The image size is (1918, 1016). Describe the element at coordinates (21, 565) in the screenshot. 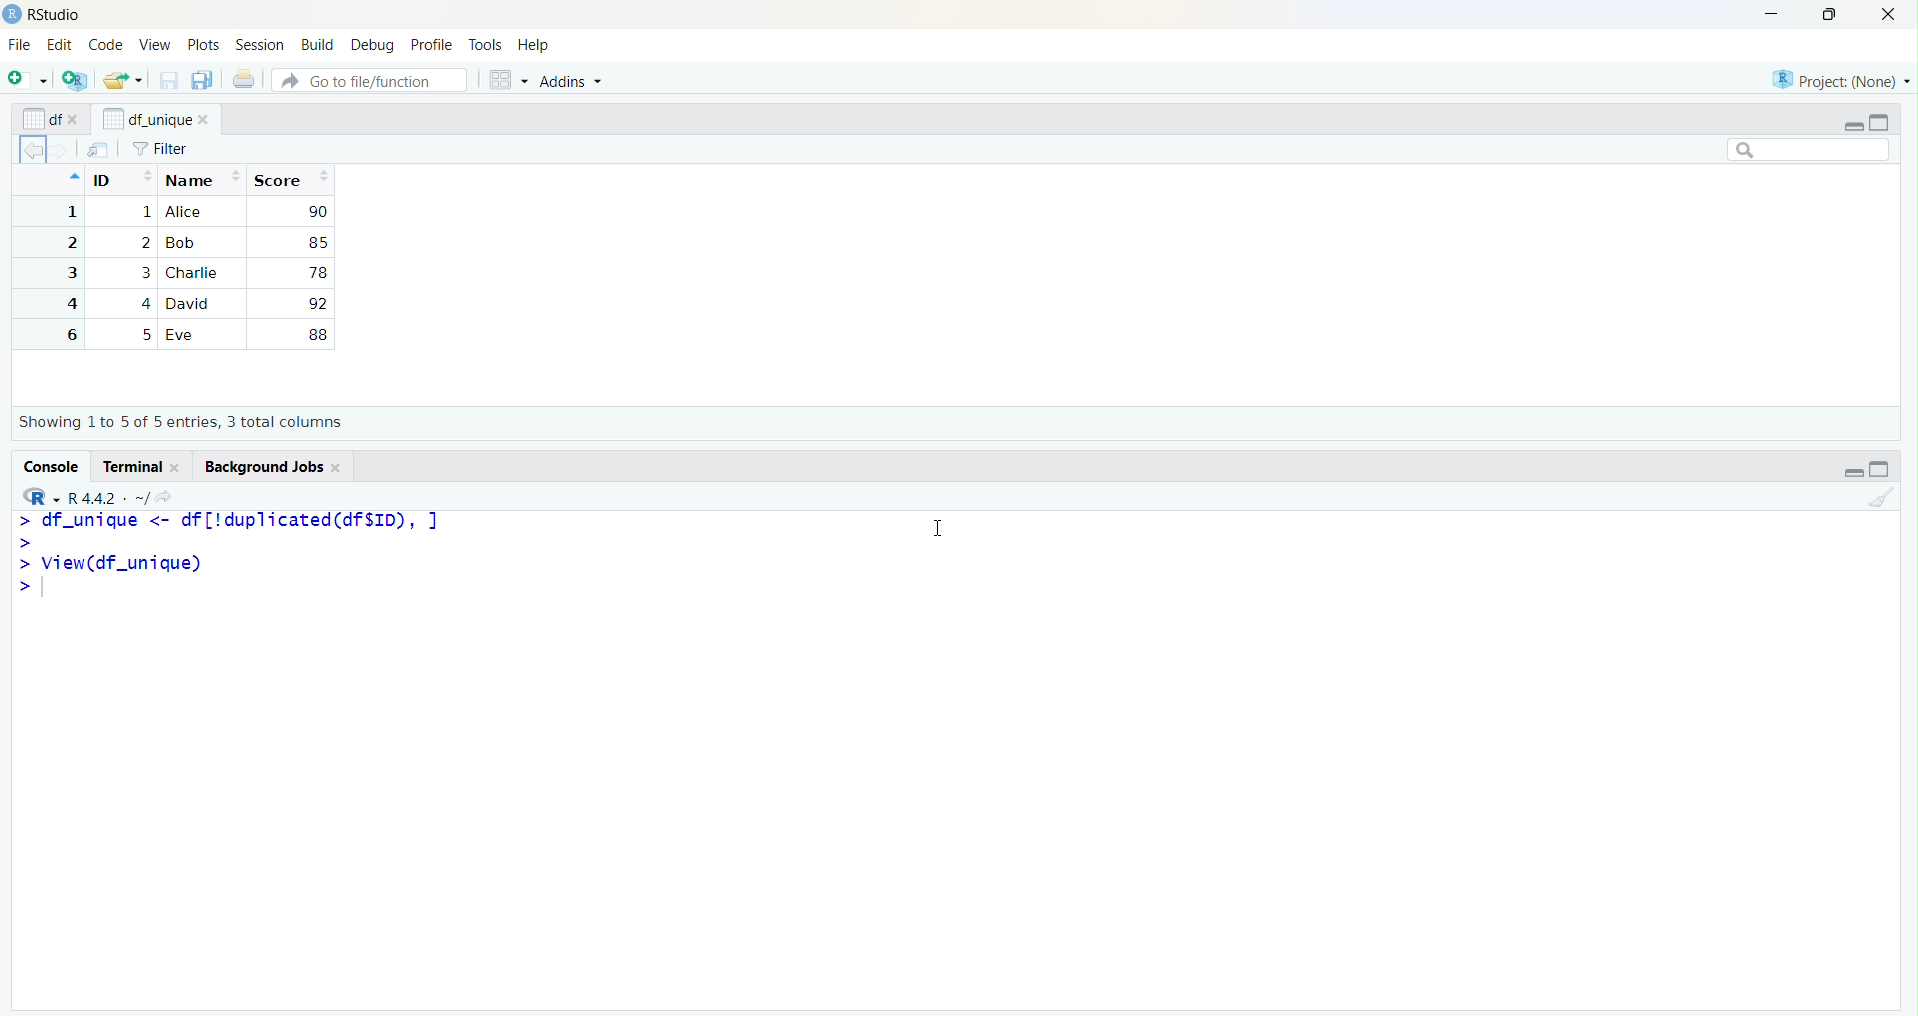

I see `start typing` at that location.